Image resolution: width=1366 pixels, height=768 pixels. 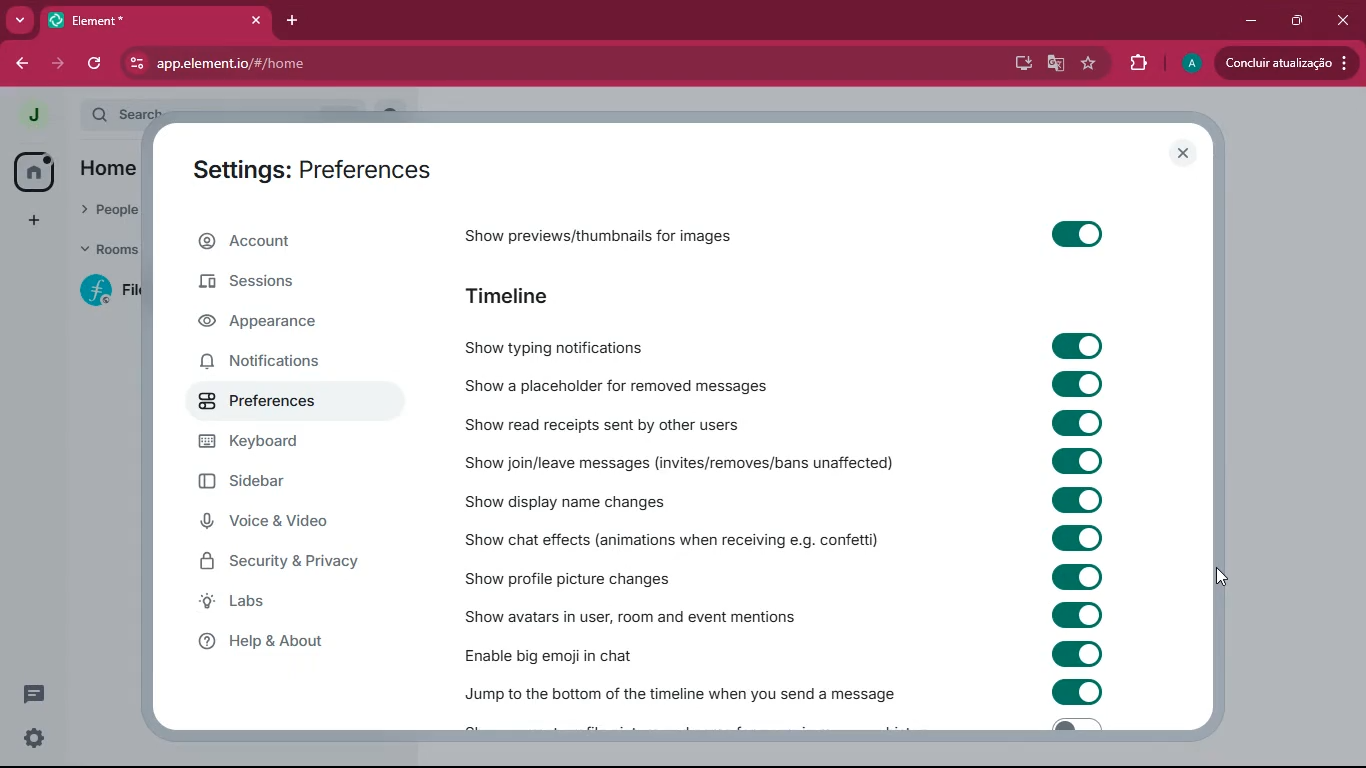 What do you see at coordinates (1191, 63) in the screenshot?
I see `a` at bounding box center [1191, 63].